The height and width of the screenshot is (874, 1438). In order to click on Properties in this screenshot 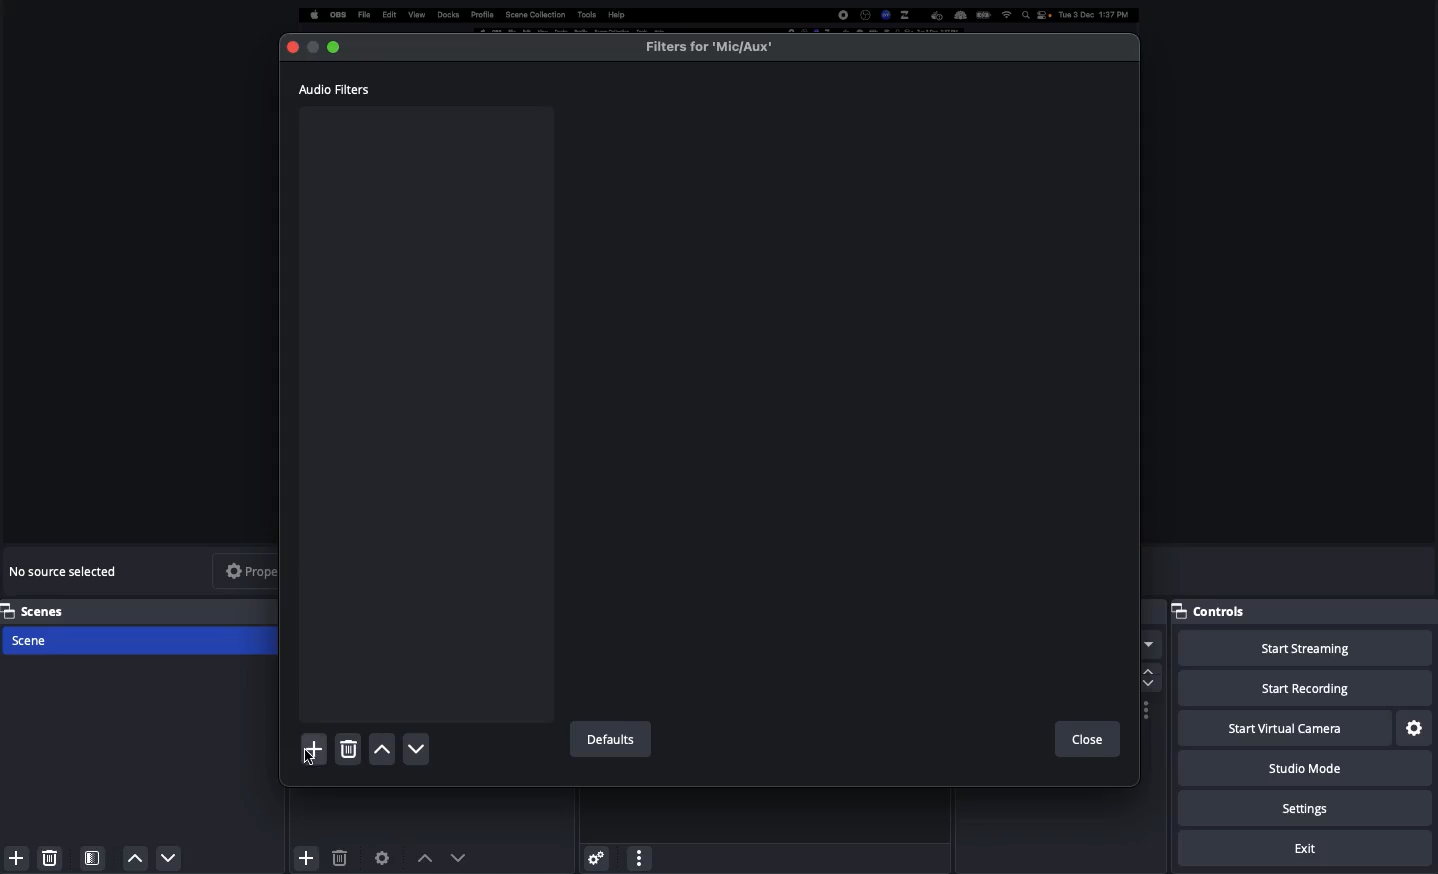, I will do `click(264, 570)`.